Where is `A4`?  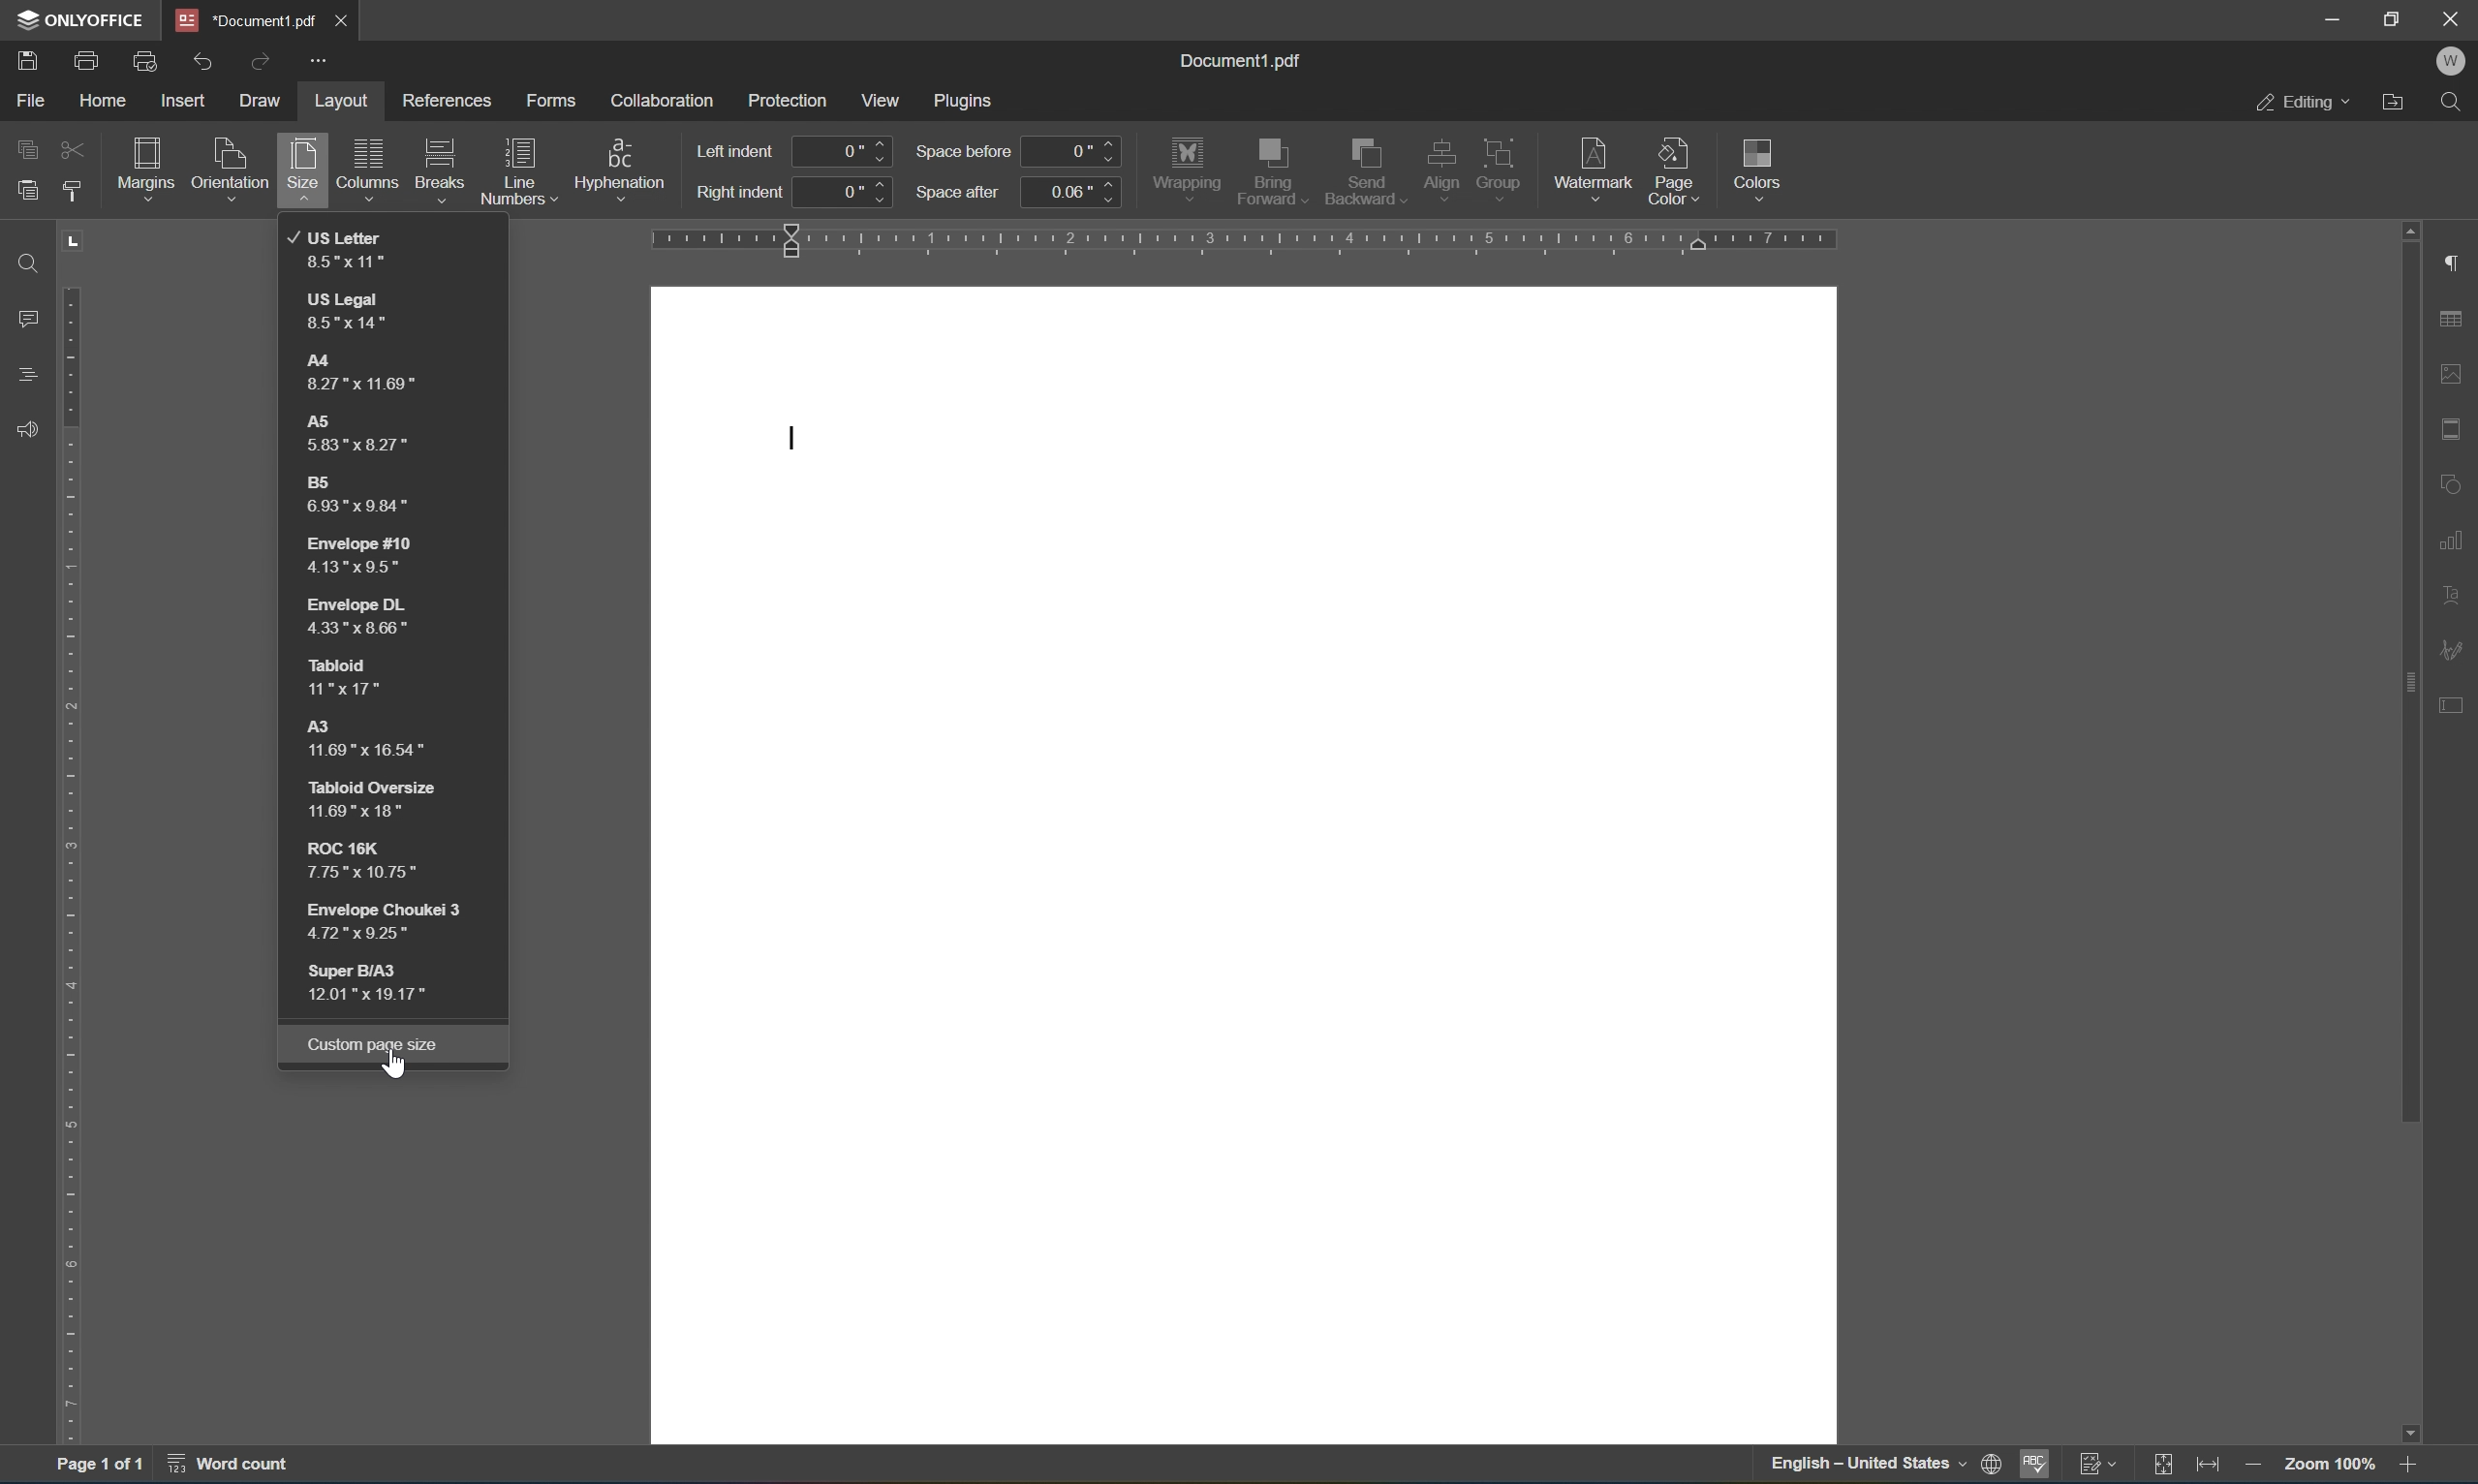 A4 is located at coordinates (357, 375).